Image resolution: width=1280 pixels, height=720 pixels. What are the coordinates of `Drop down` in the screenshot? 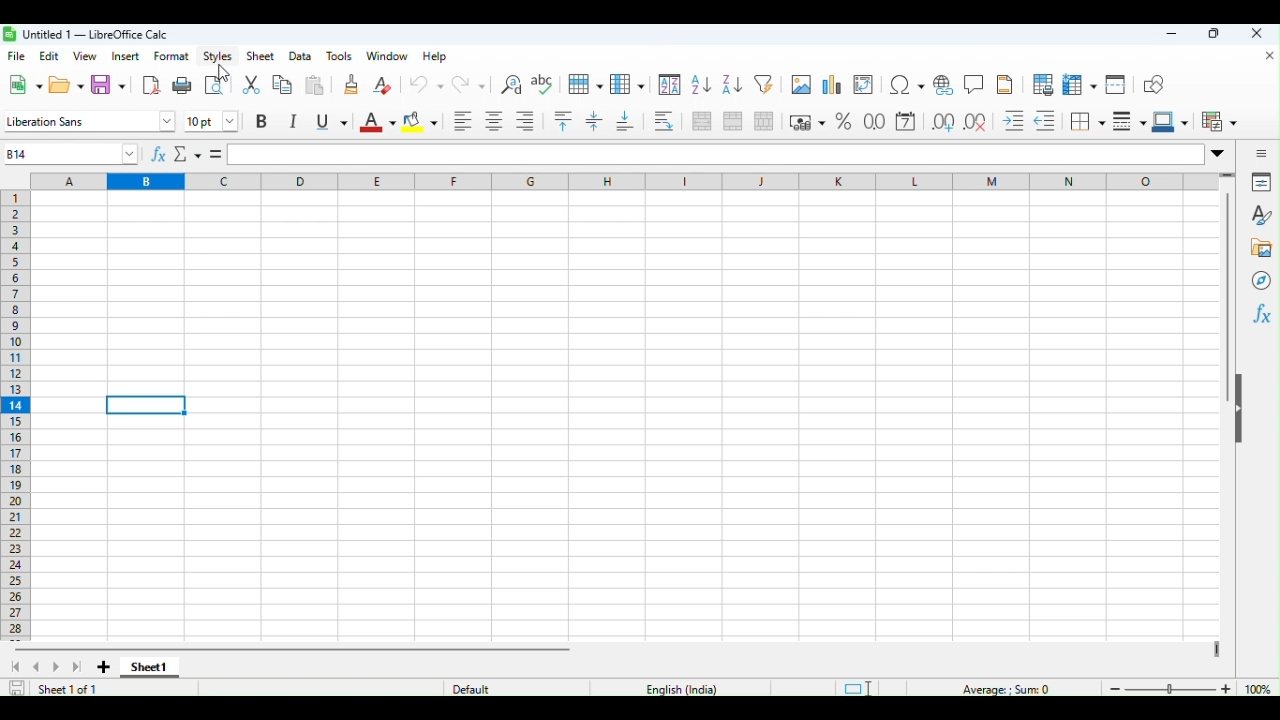 It's located at (1218, 152).